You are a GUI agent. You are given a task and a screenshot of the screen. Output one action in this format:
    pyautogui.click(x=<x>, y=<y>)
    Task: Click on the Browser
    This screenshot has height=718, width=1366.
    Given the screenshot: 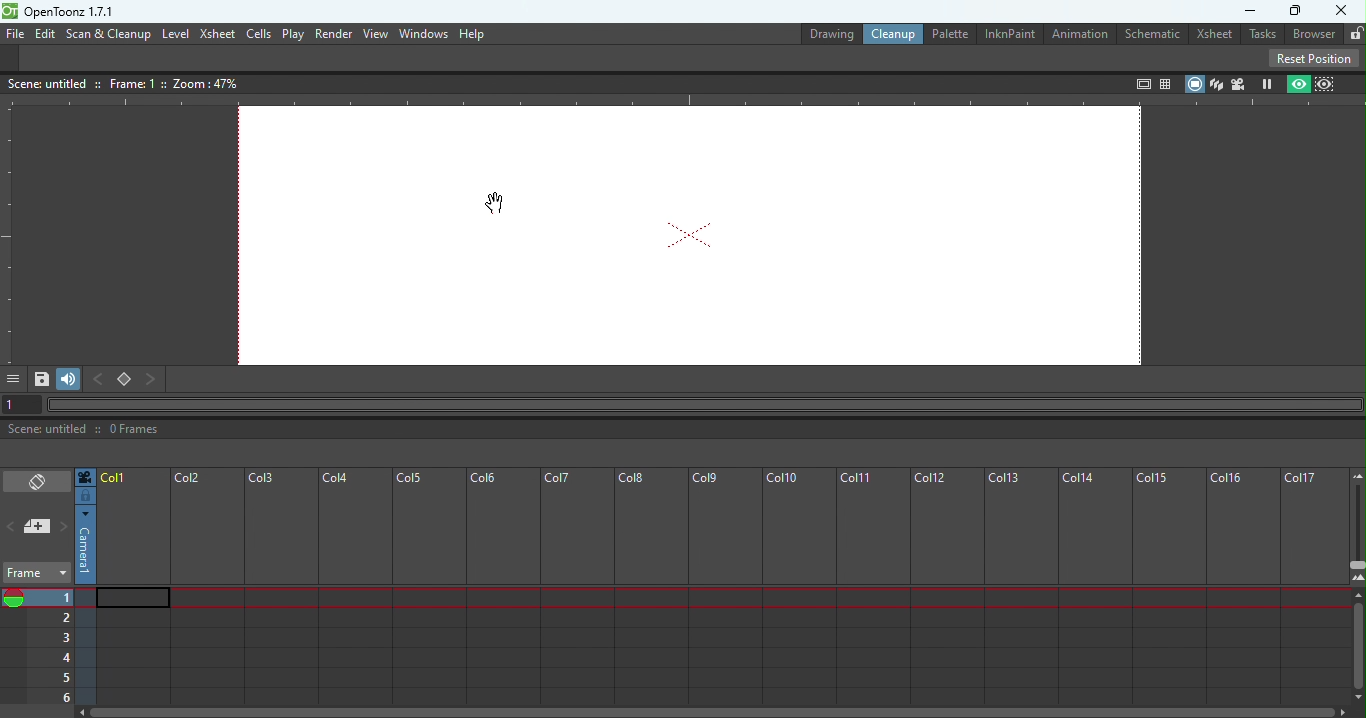 What is the action you would take?
    pyautogui.click(x=1310, y=34)
    